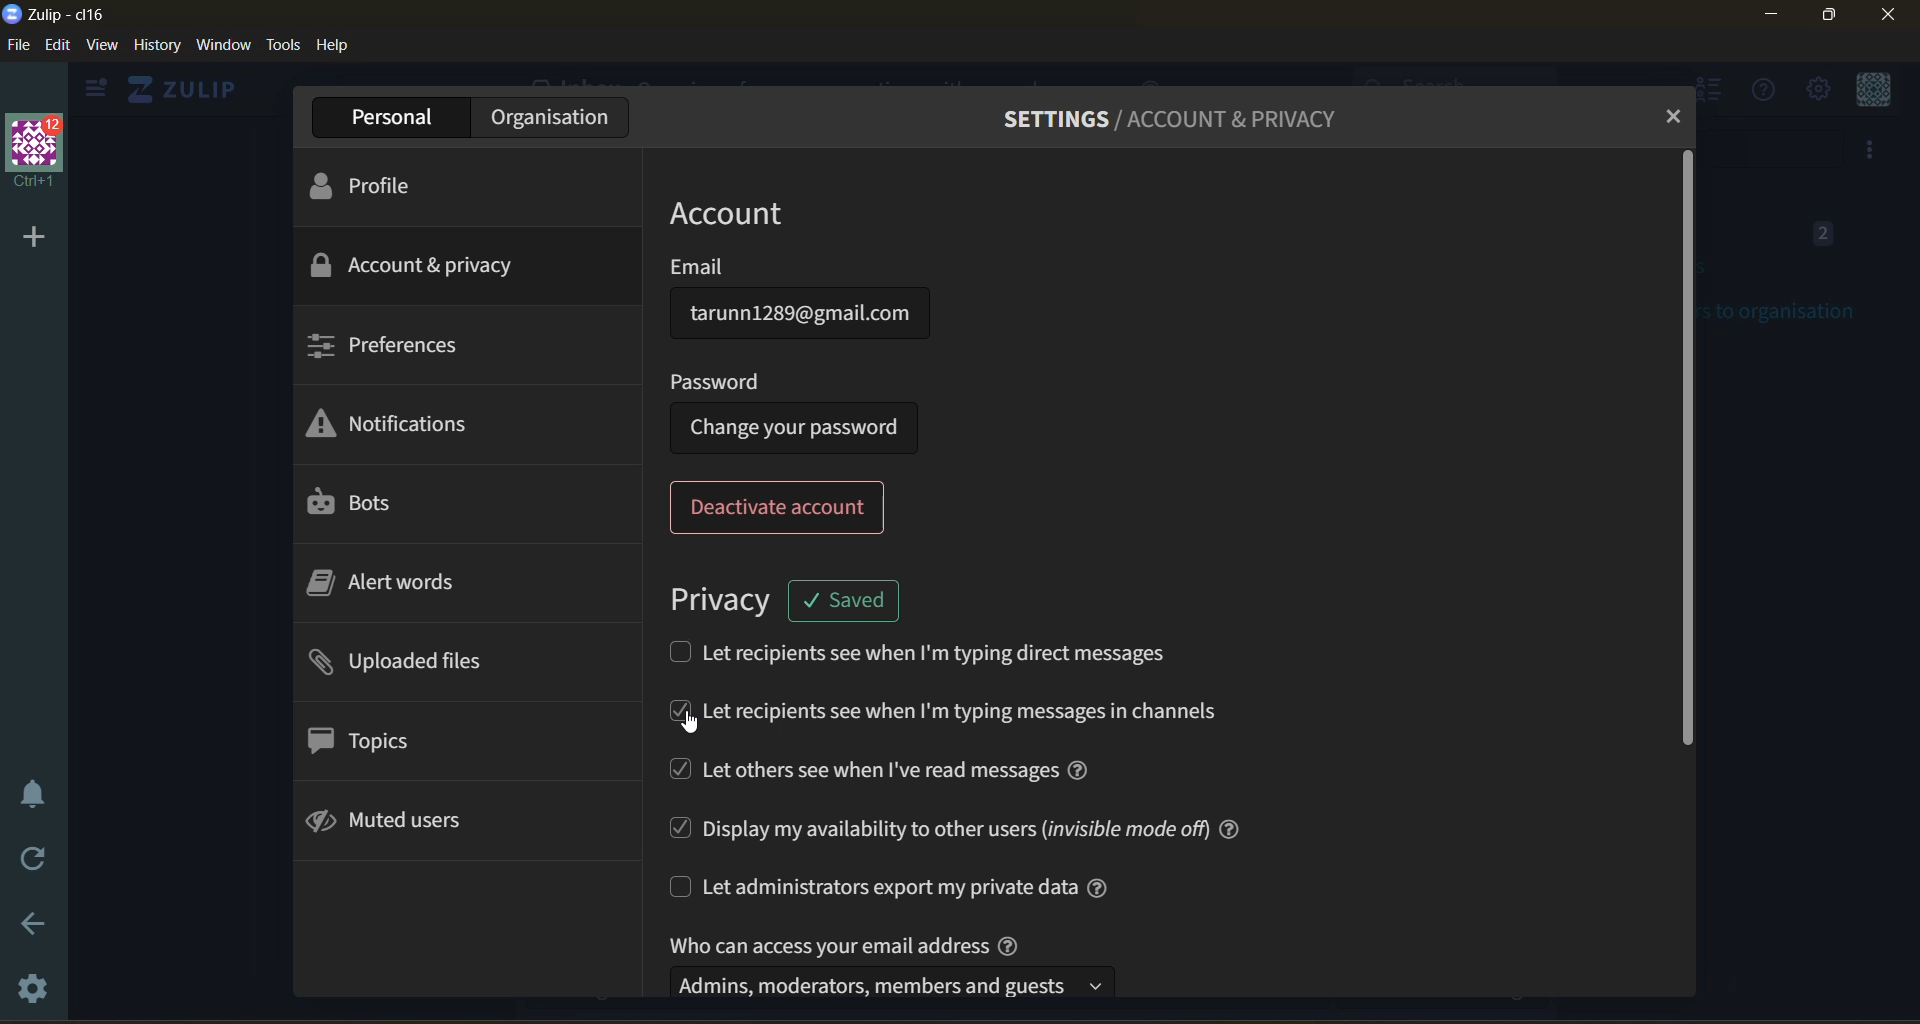 The image size is (1920, 1024). Describe the element at coordinates (846, 598) in the screenshot. I see `saved popup` at that location.